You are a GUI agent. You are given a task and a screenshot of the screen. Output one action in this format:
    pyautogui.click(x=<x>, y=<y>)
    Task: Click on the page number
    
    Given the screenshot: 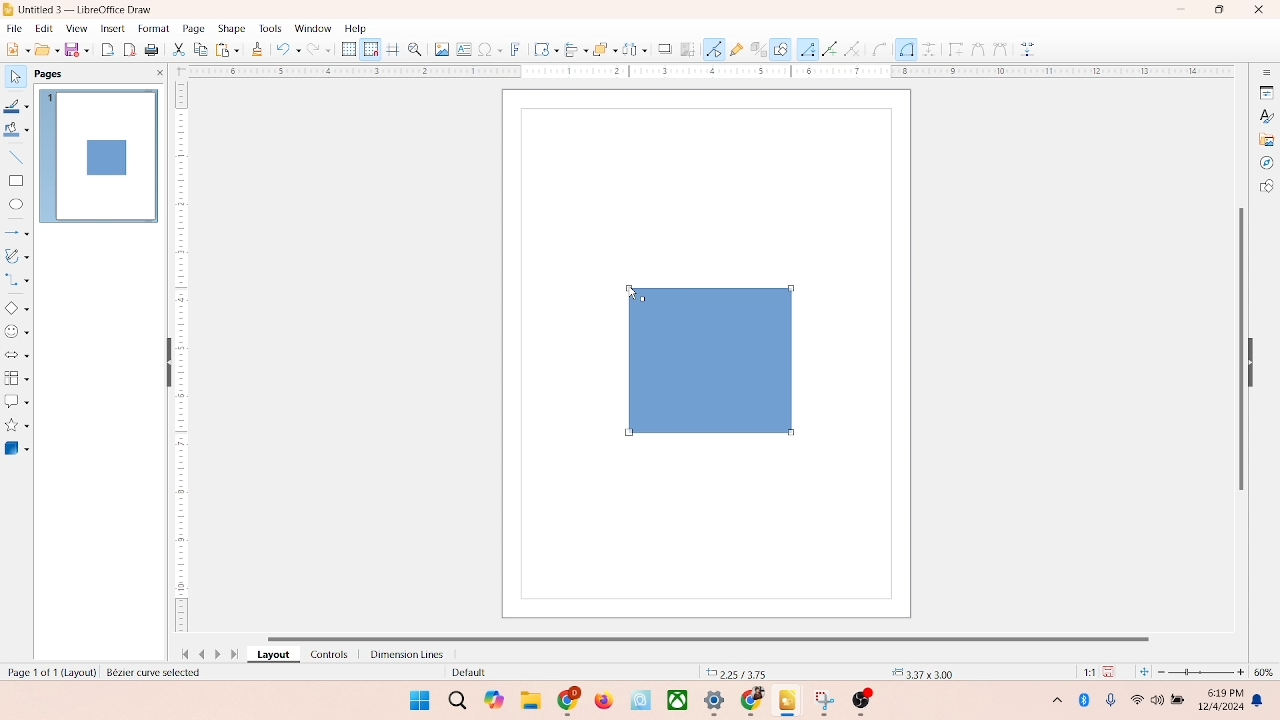 What is the action you would take?
    pyautogui.click(x=49, y=671)
    